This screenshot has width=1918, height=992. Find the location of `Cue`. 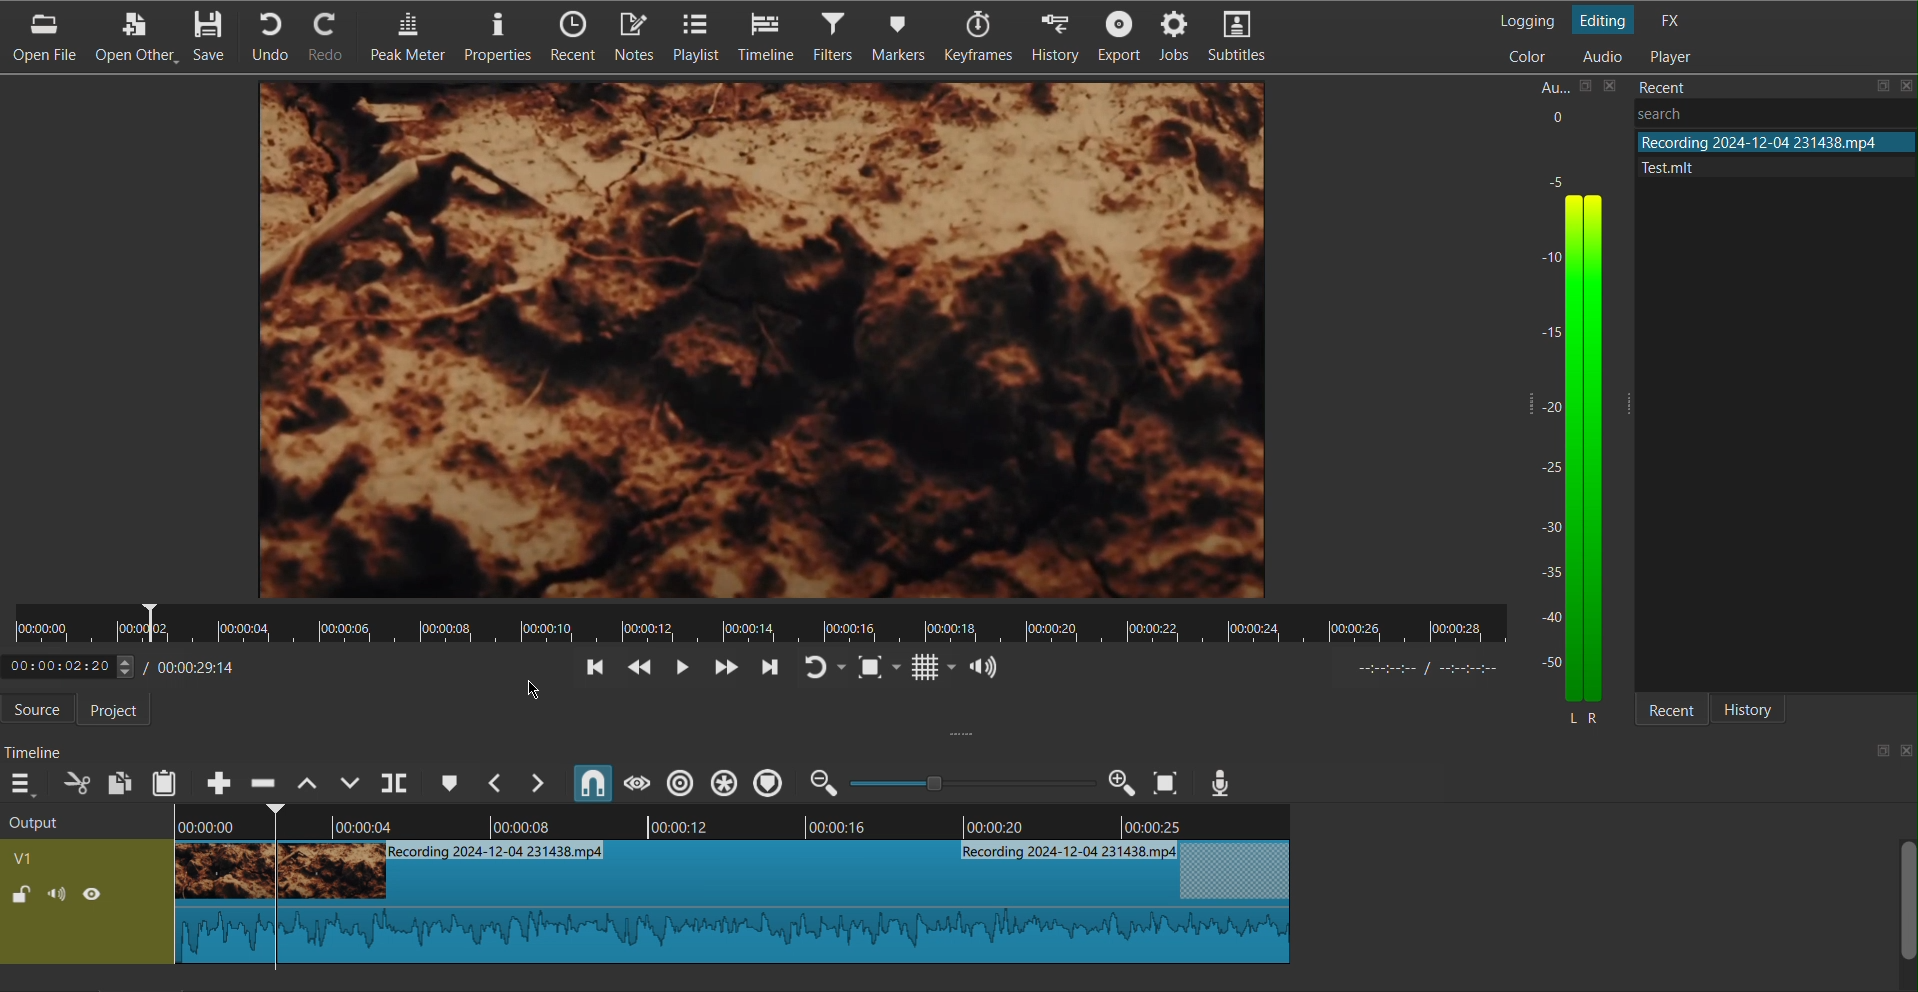

Cue is located at coordinates (448, 781).